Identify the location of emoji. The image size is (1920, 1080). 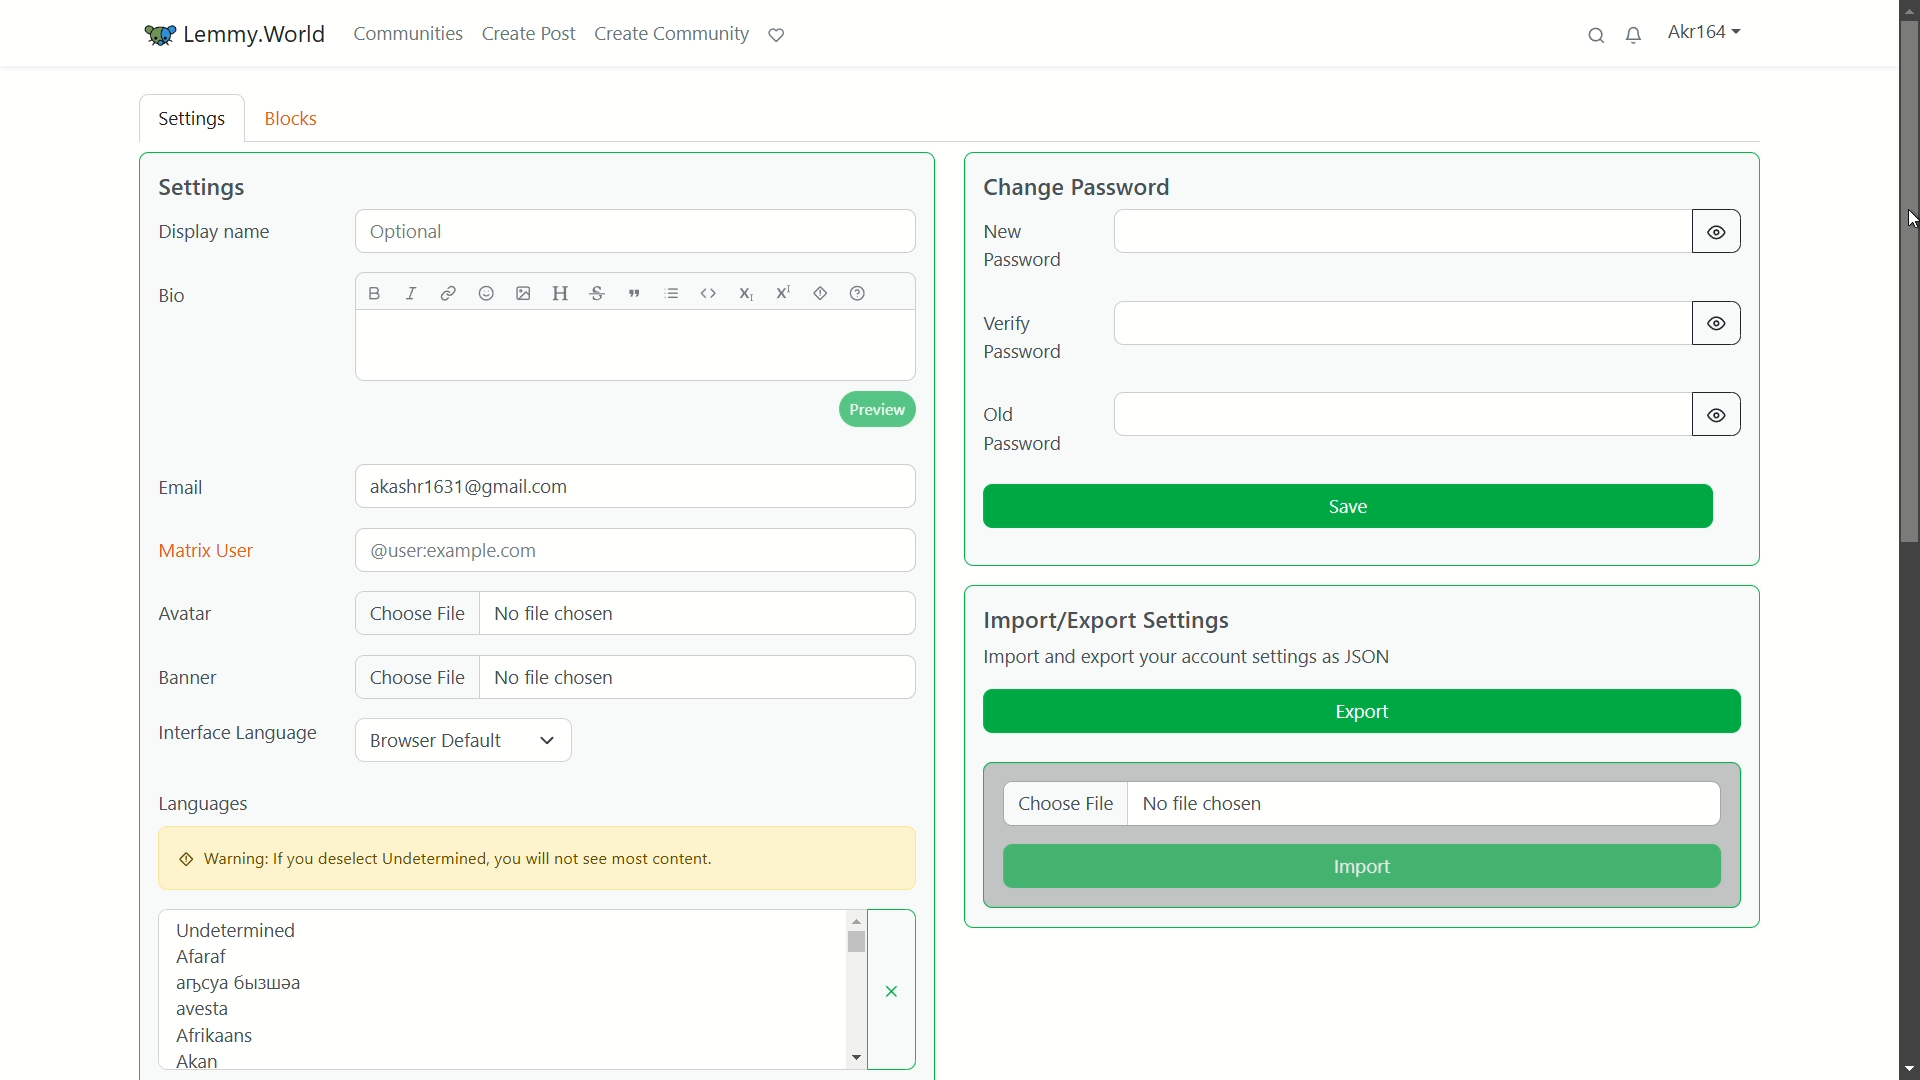
(489, 294).